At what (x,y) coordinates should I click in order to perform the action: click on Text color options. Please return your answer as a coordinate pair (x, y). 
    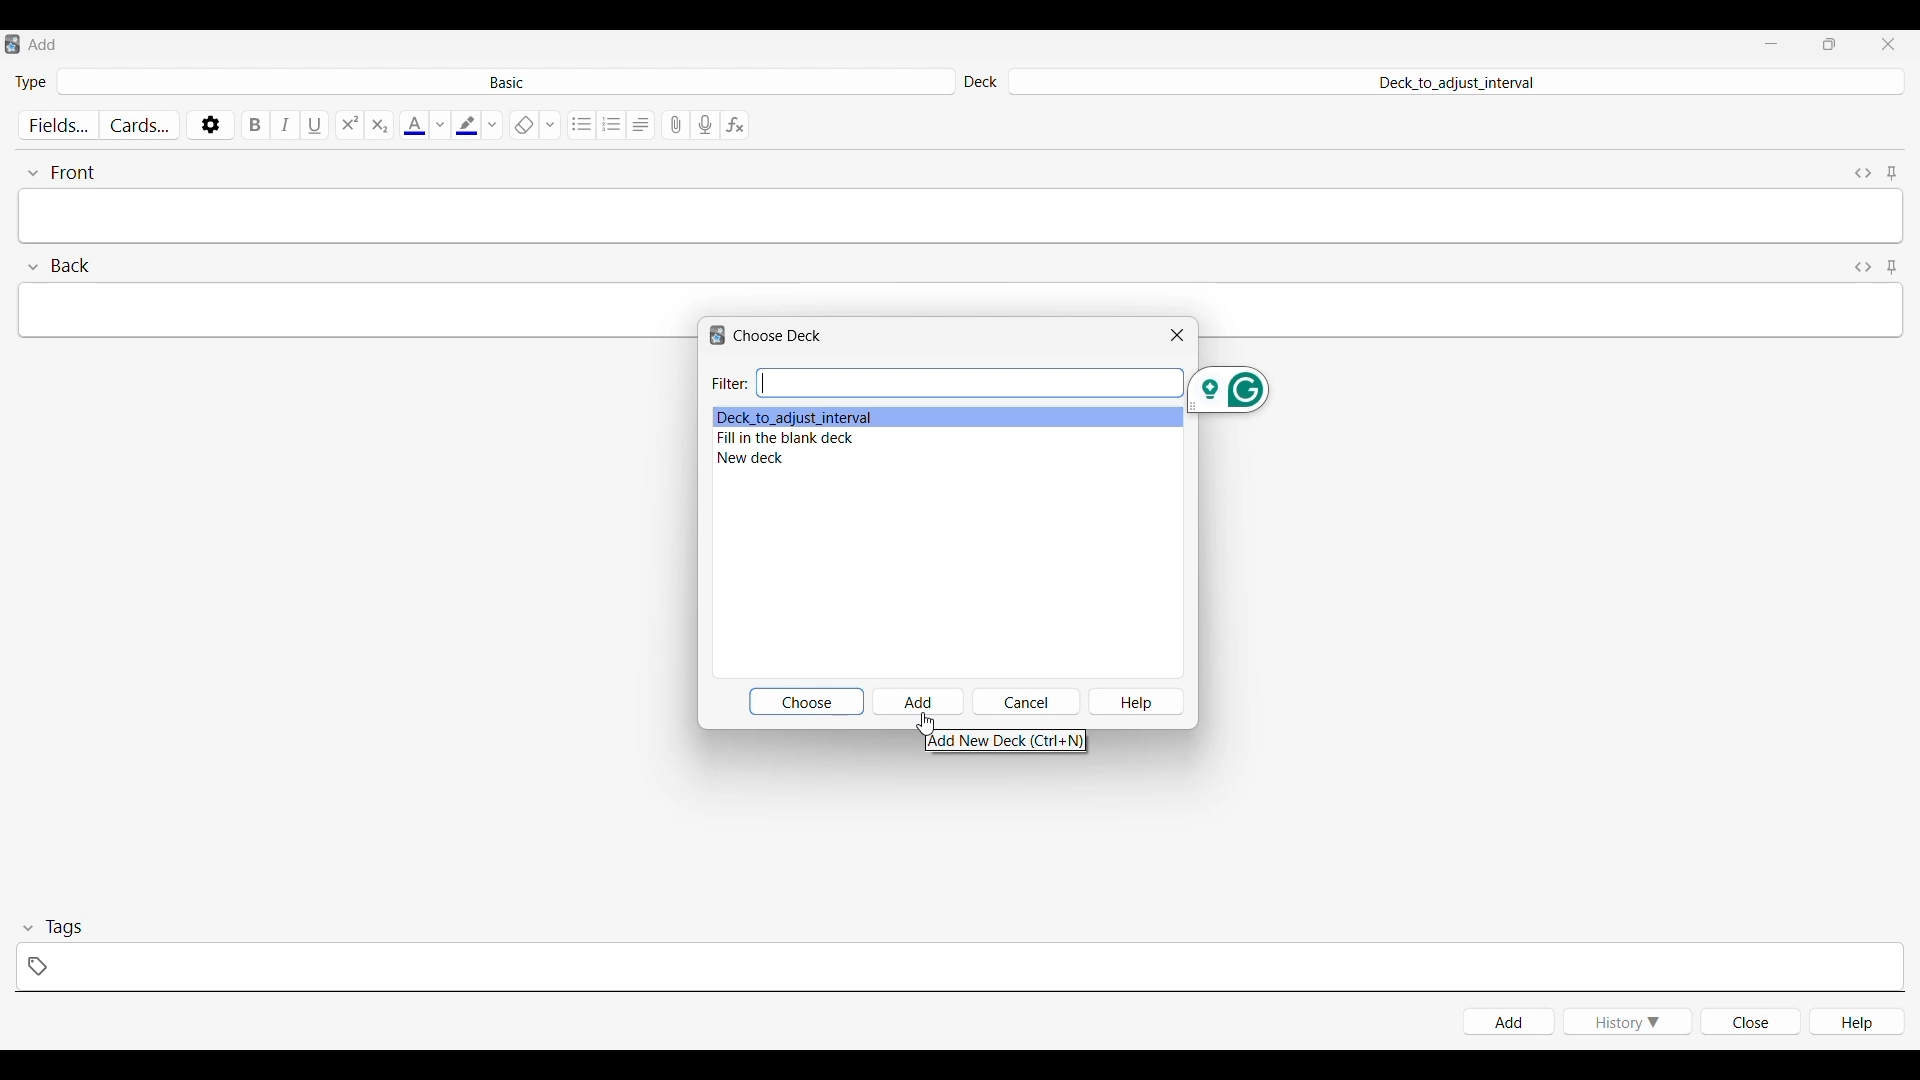
    Looking at the image, I should click on (439, 125).